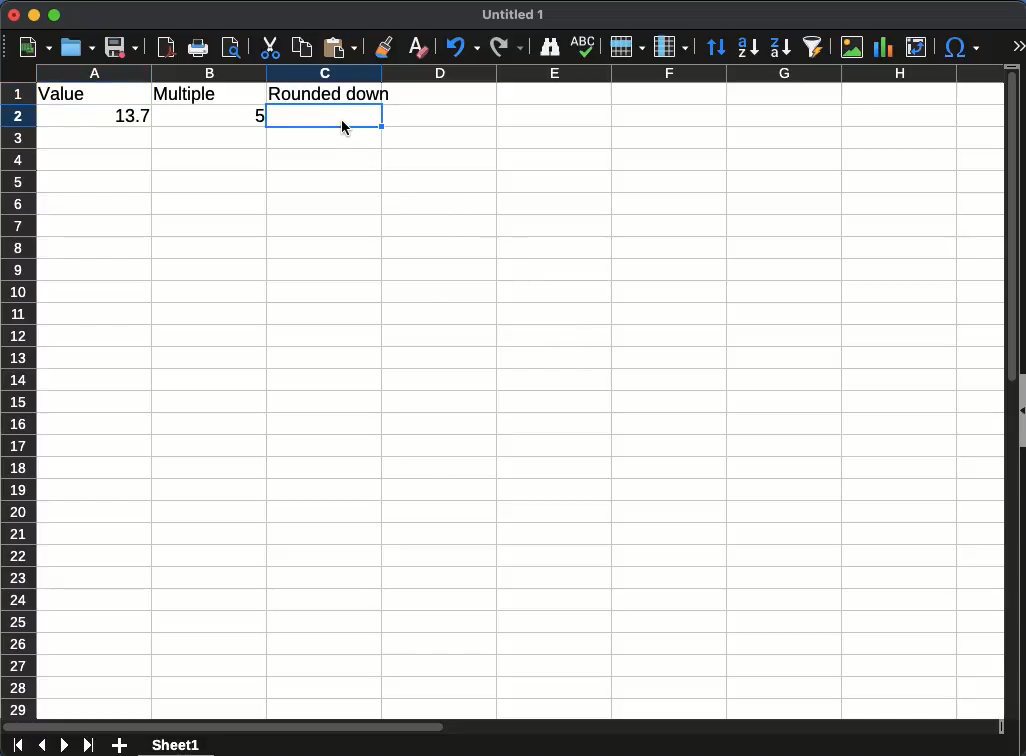 The height and width of the screenshot is (756, 1026). I want to click on previous sheet, so click(41, 746).